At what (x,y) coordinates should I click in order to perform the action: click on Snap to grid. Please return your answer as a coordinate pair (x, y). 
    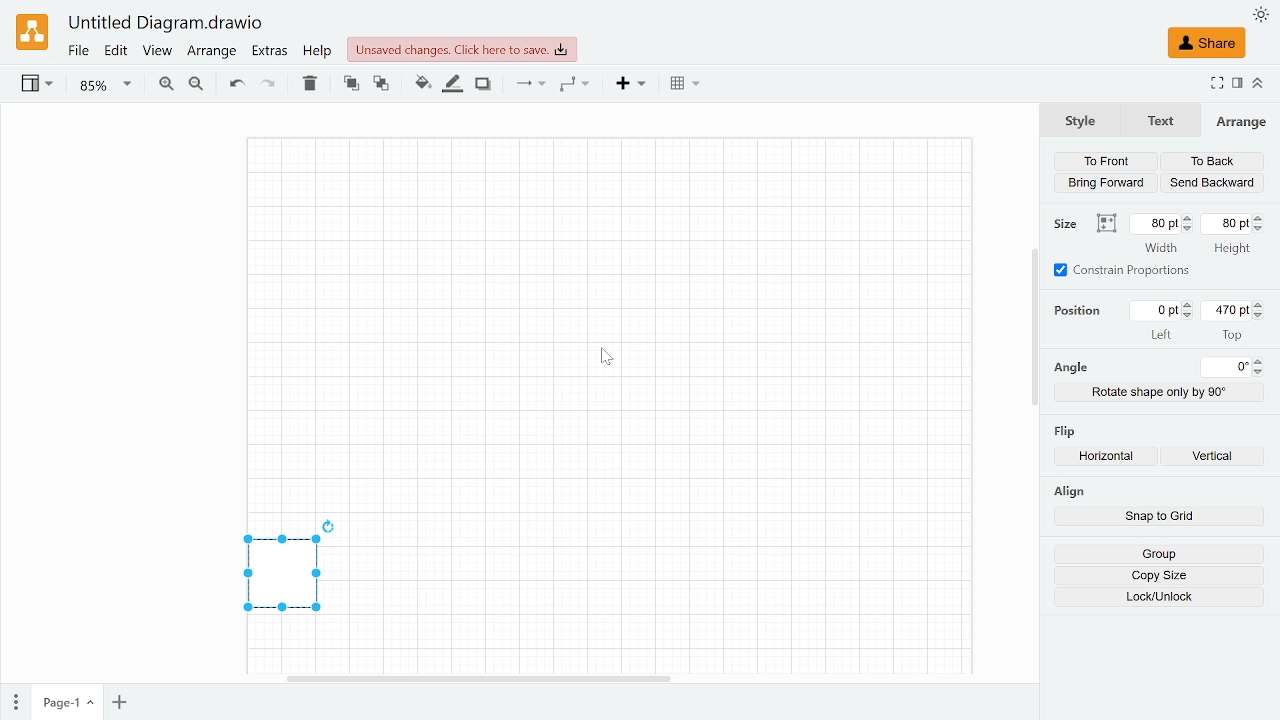
    Looking at the image, I should click on (1159, 518).